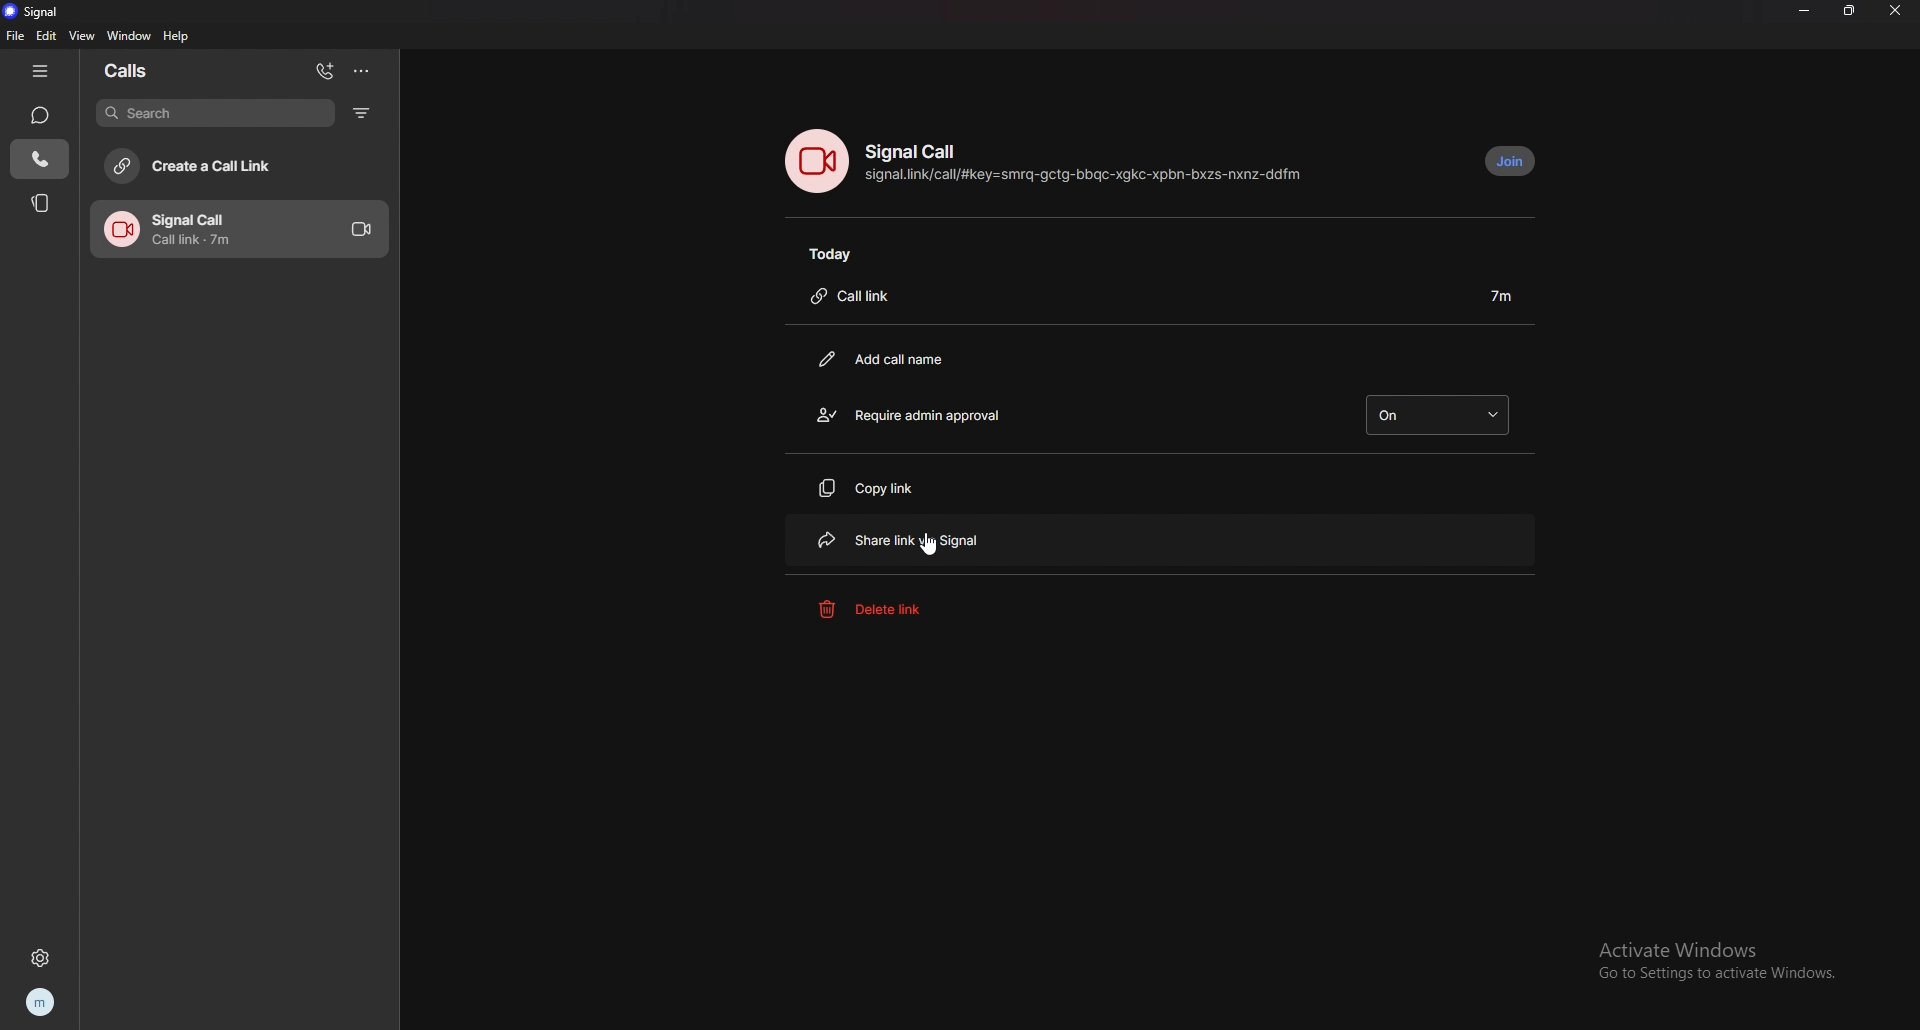 The width and height of the screenshot is (1920, 1030). I want to click on join, so click(1510, 162).